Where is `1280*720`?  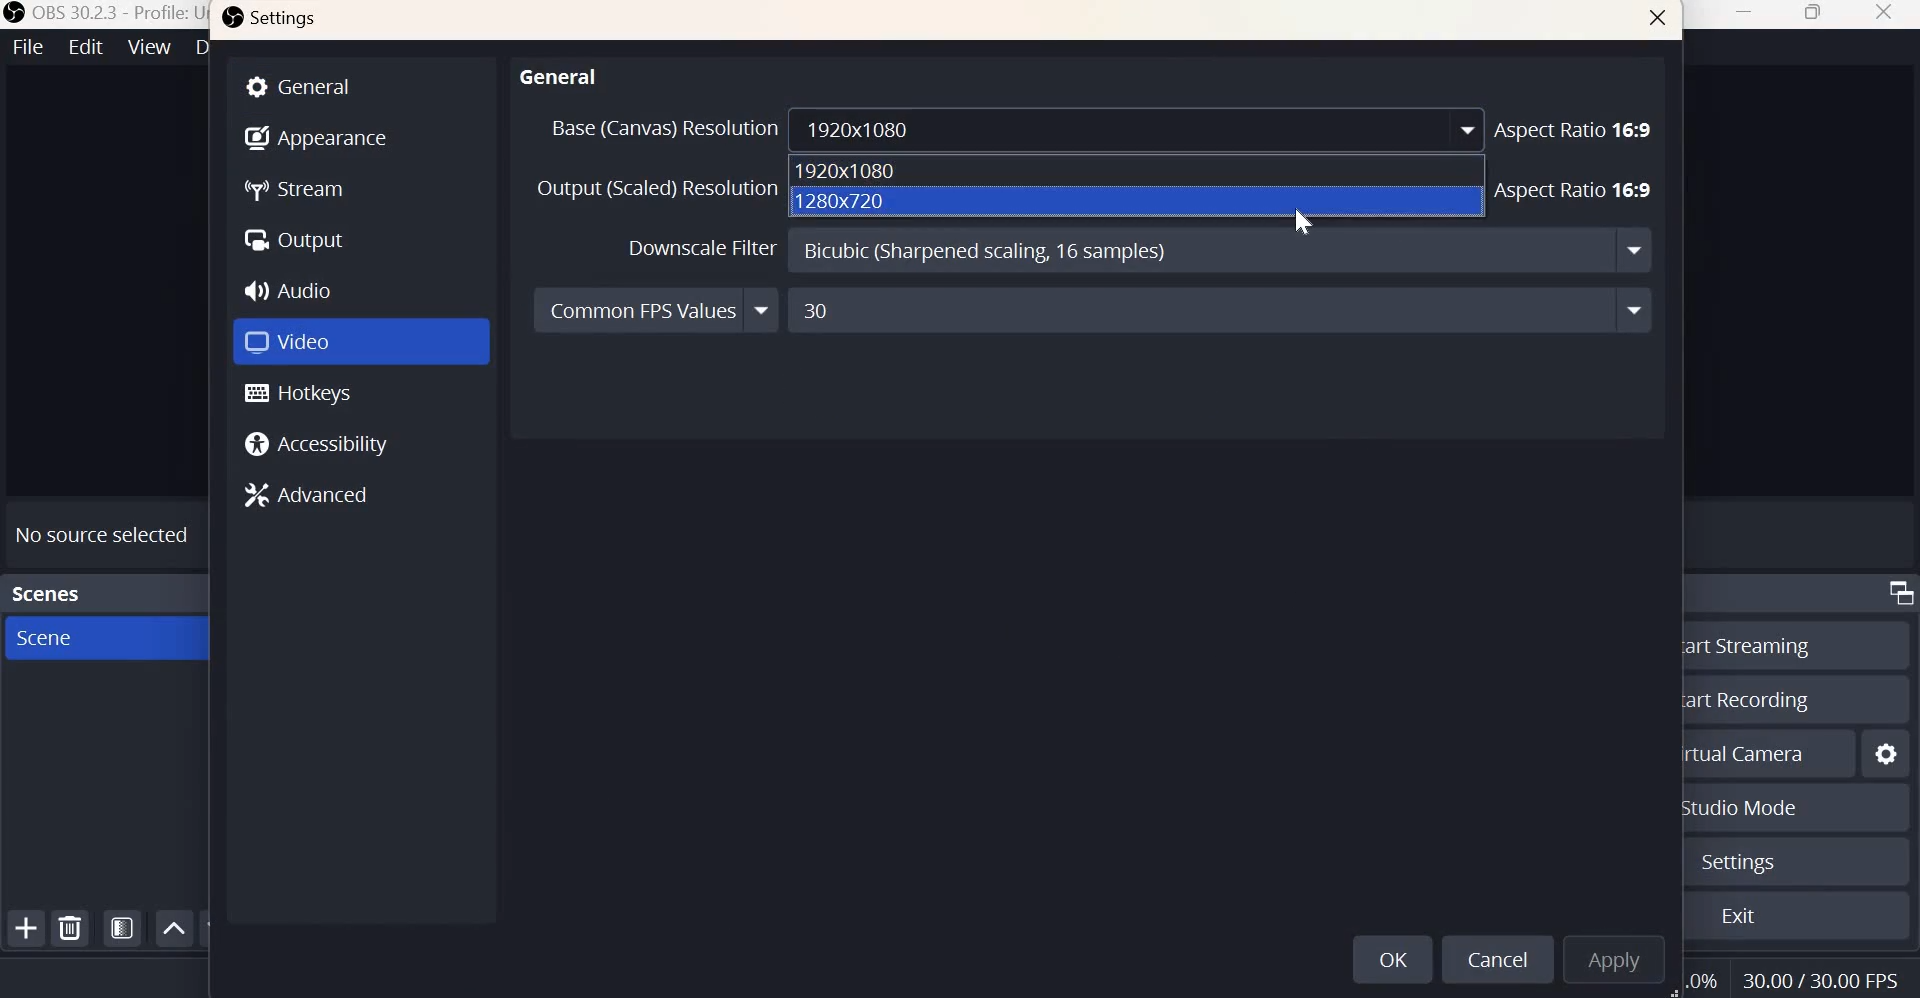
1280*720 is located at coordinates (845, 201).